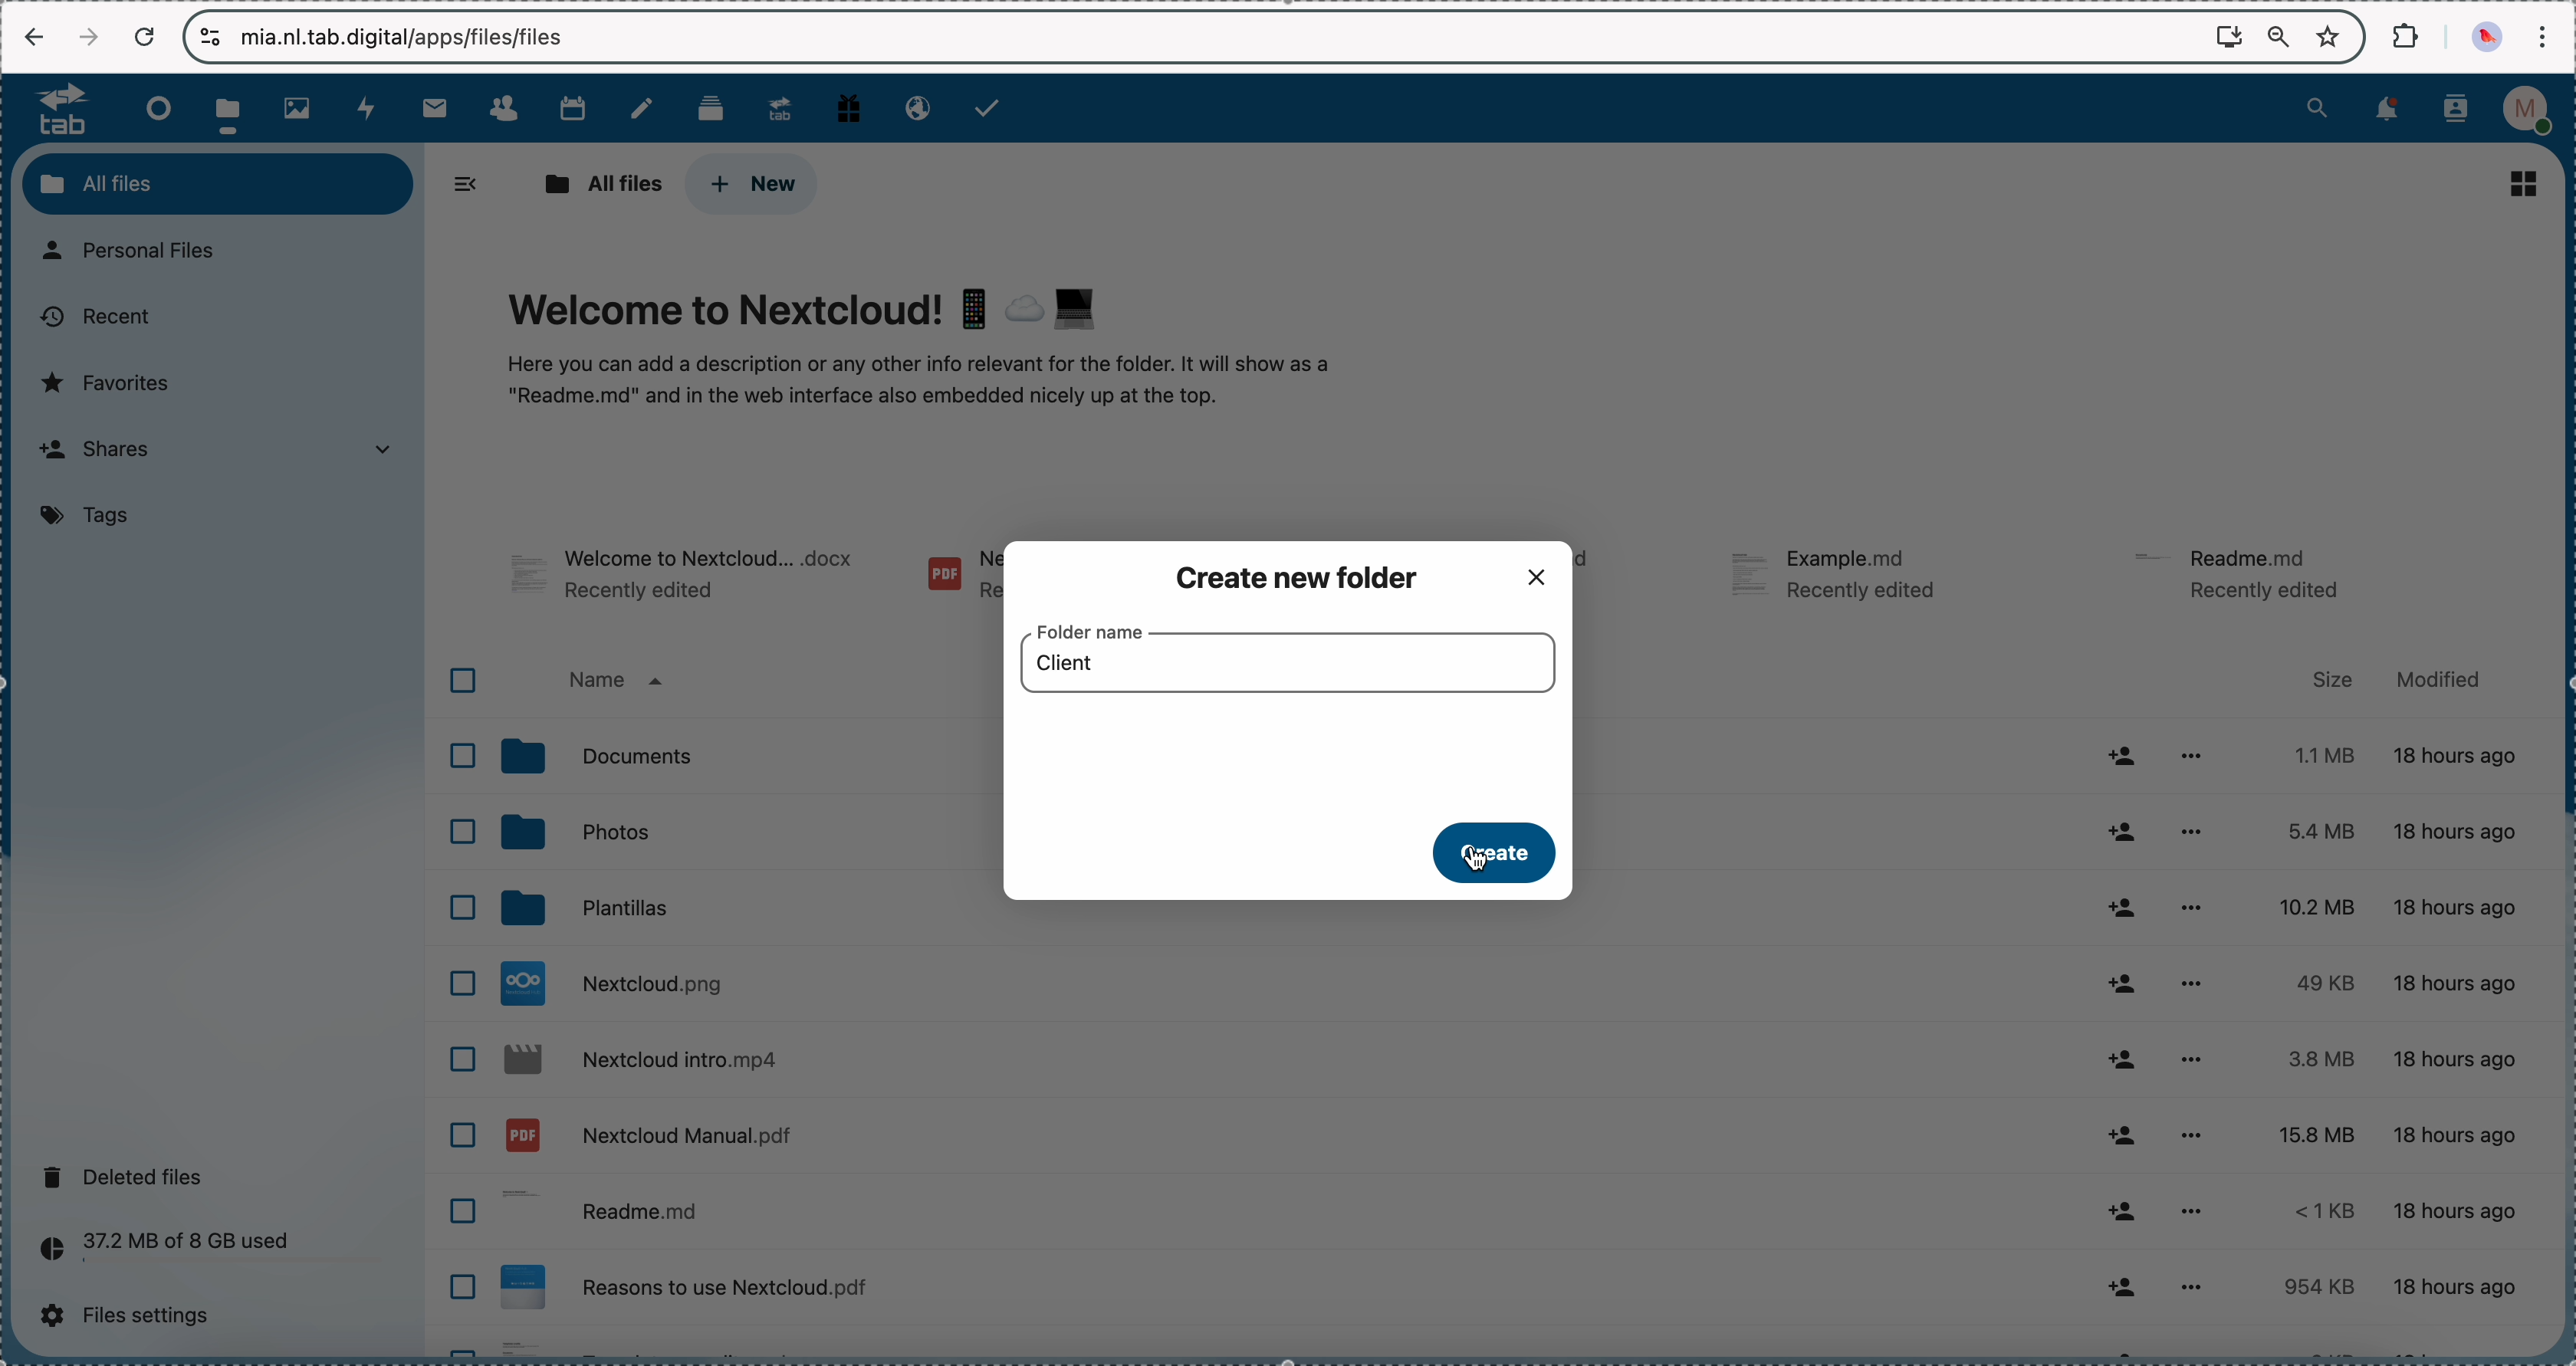 The height and width of the screenshot is (1366, 2576). What do you see at coordinates (88, 37) in the screenshot?
I see `navigate foward` at bounding box center [88, 37].